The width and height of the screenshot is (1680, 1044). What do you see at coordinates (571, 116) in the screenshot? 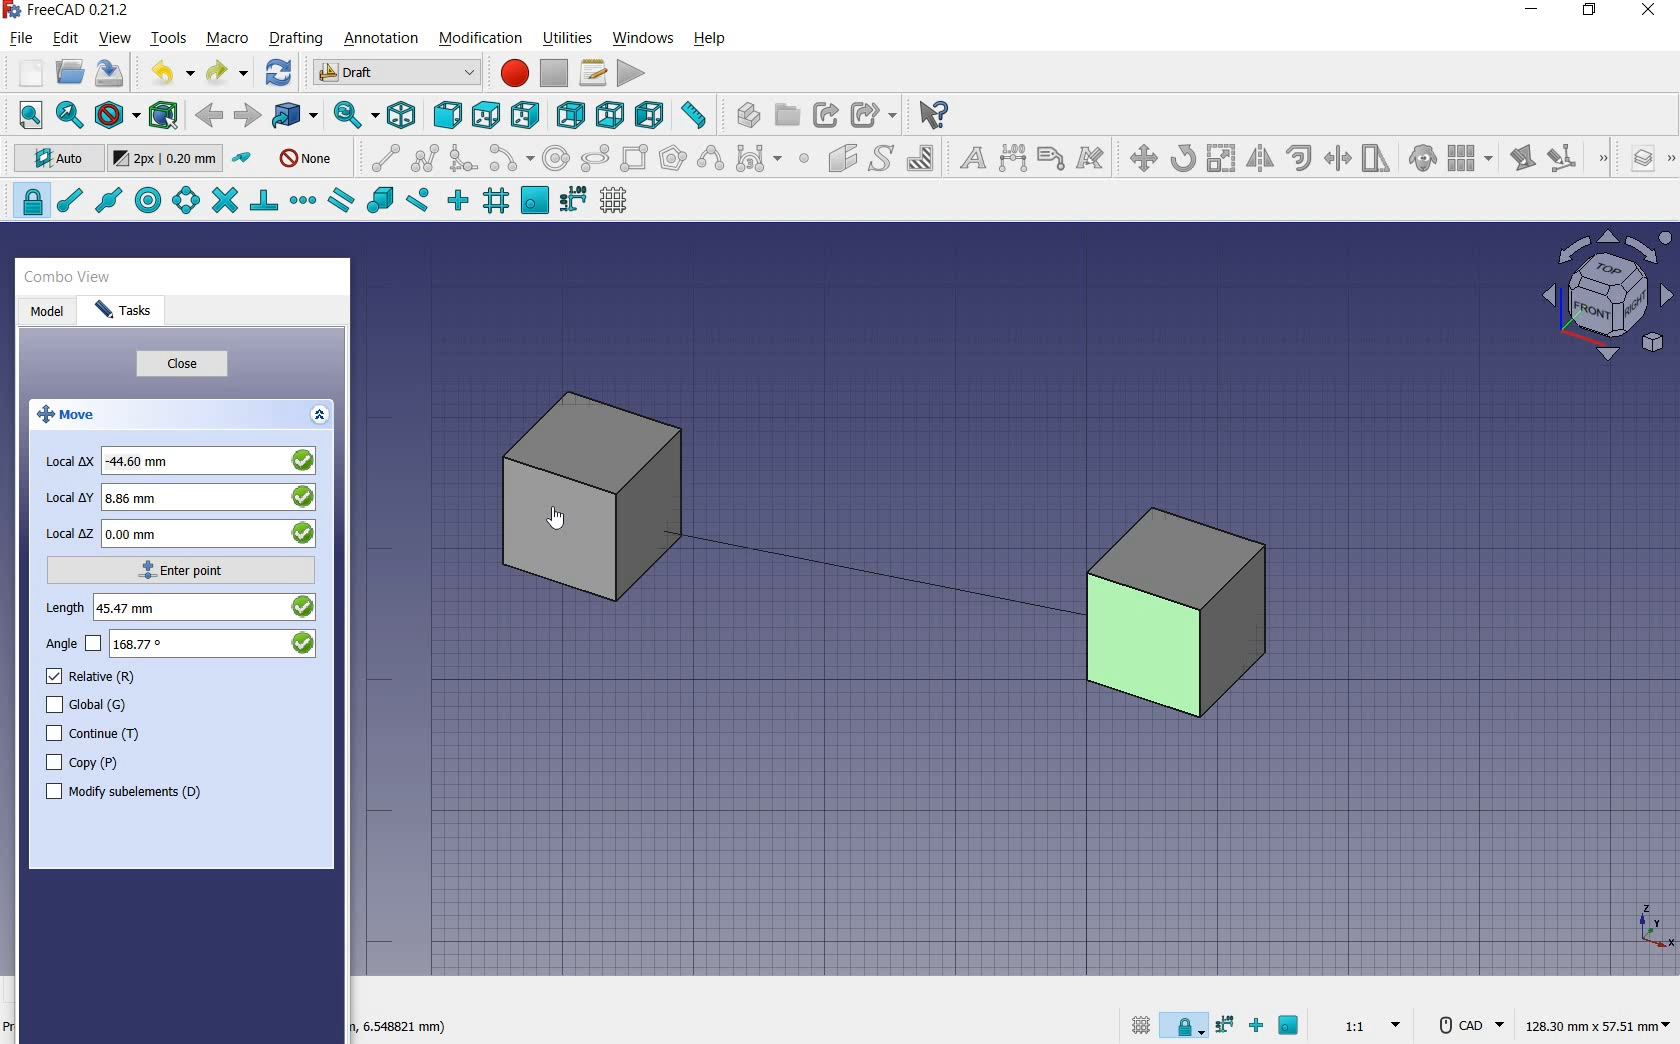
I see `rear` at bounding box center [571, 116].